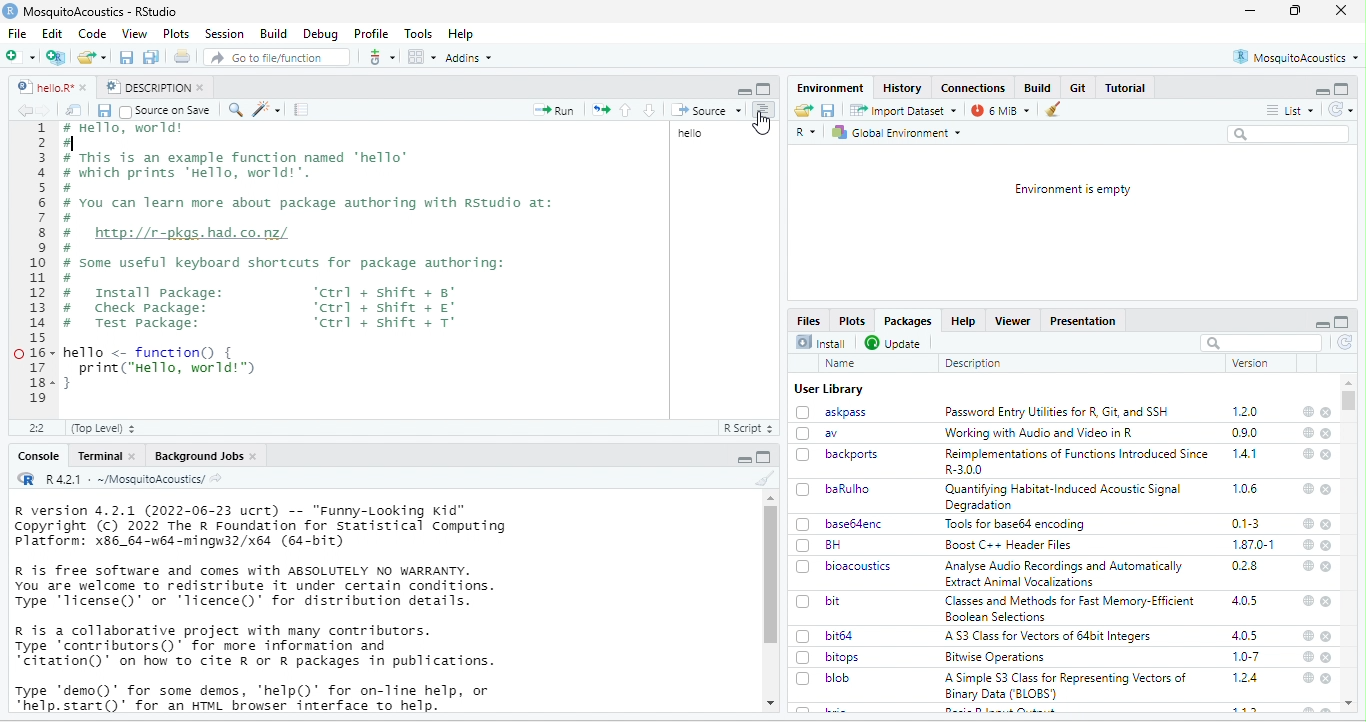 Image resolution: width=1366 pixels, height=722 pixels. Describe the element at coordinates (183, 56) in the screenshot. I see `Print` at that location.